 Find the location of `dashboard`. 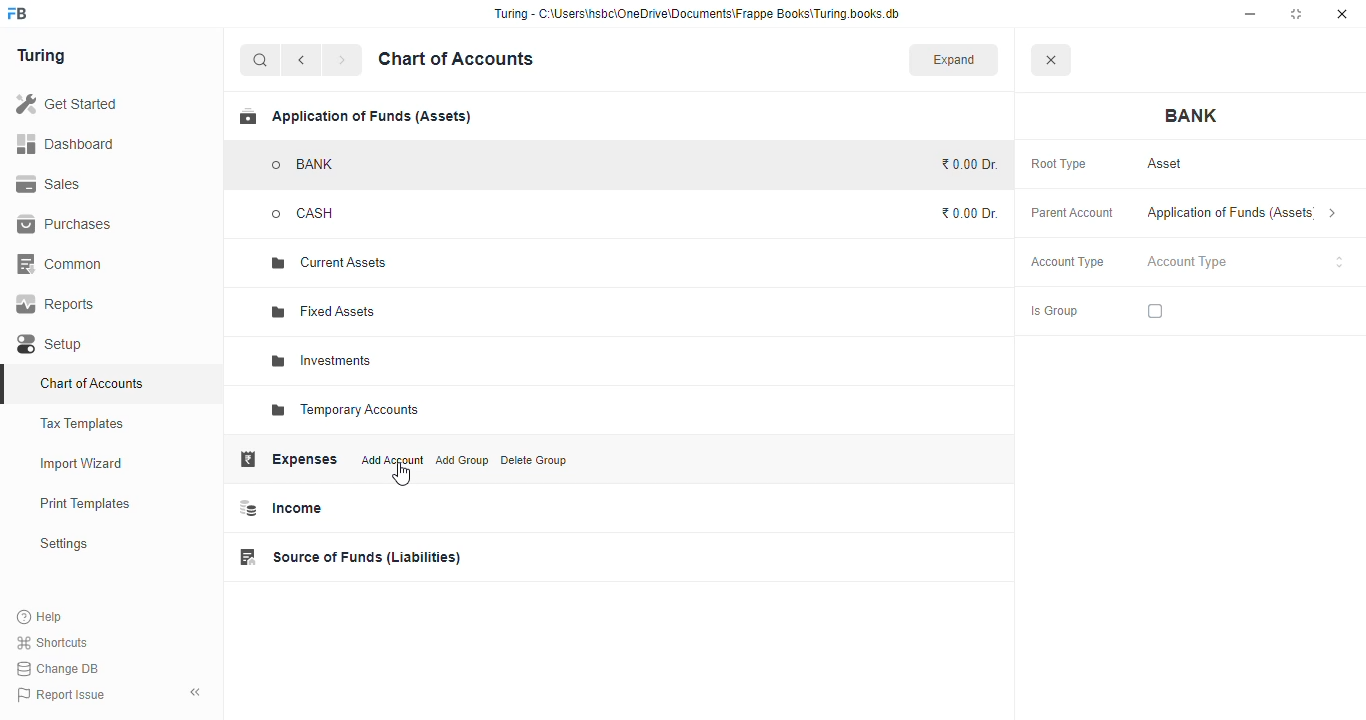

dashboard is located at coordinates (65, 143).